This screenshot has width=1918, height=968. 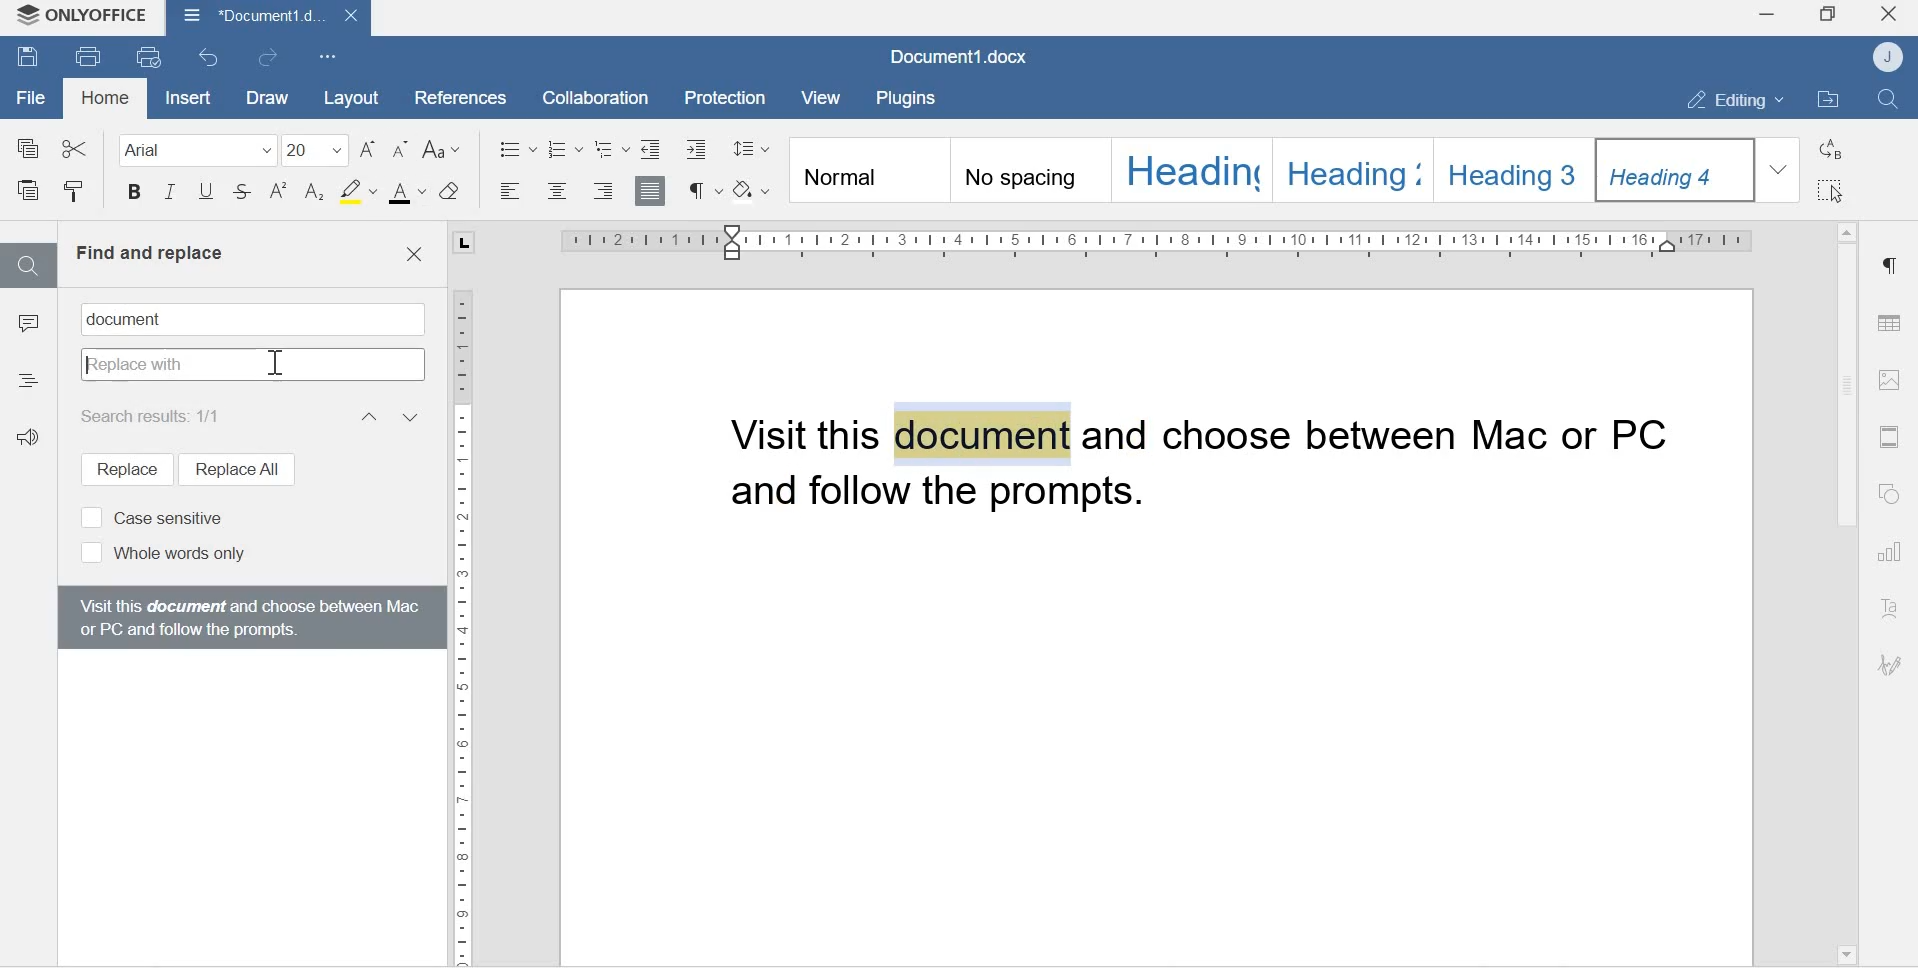 What do you see at coordinates (567, 148) in the screenshot?
I see `Numbering` at bounding box center [567, 148].